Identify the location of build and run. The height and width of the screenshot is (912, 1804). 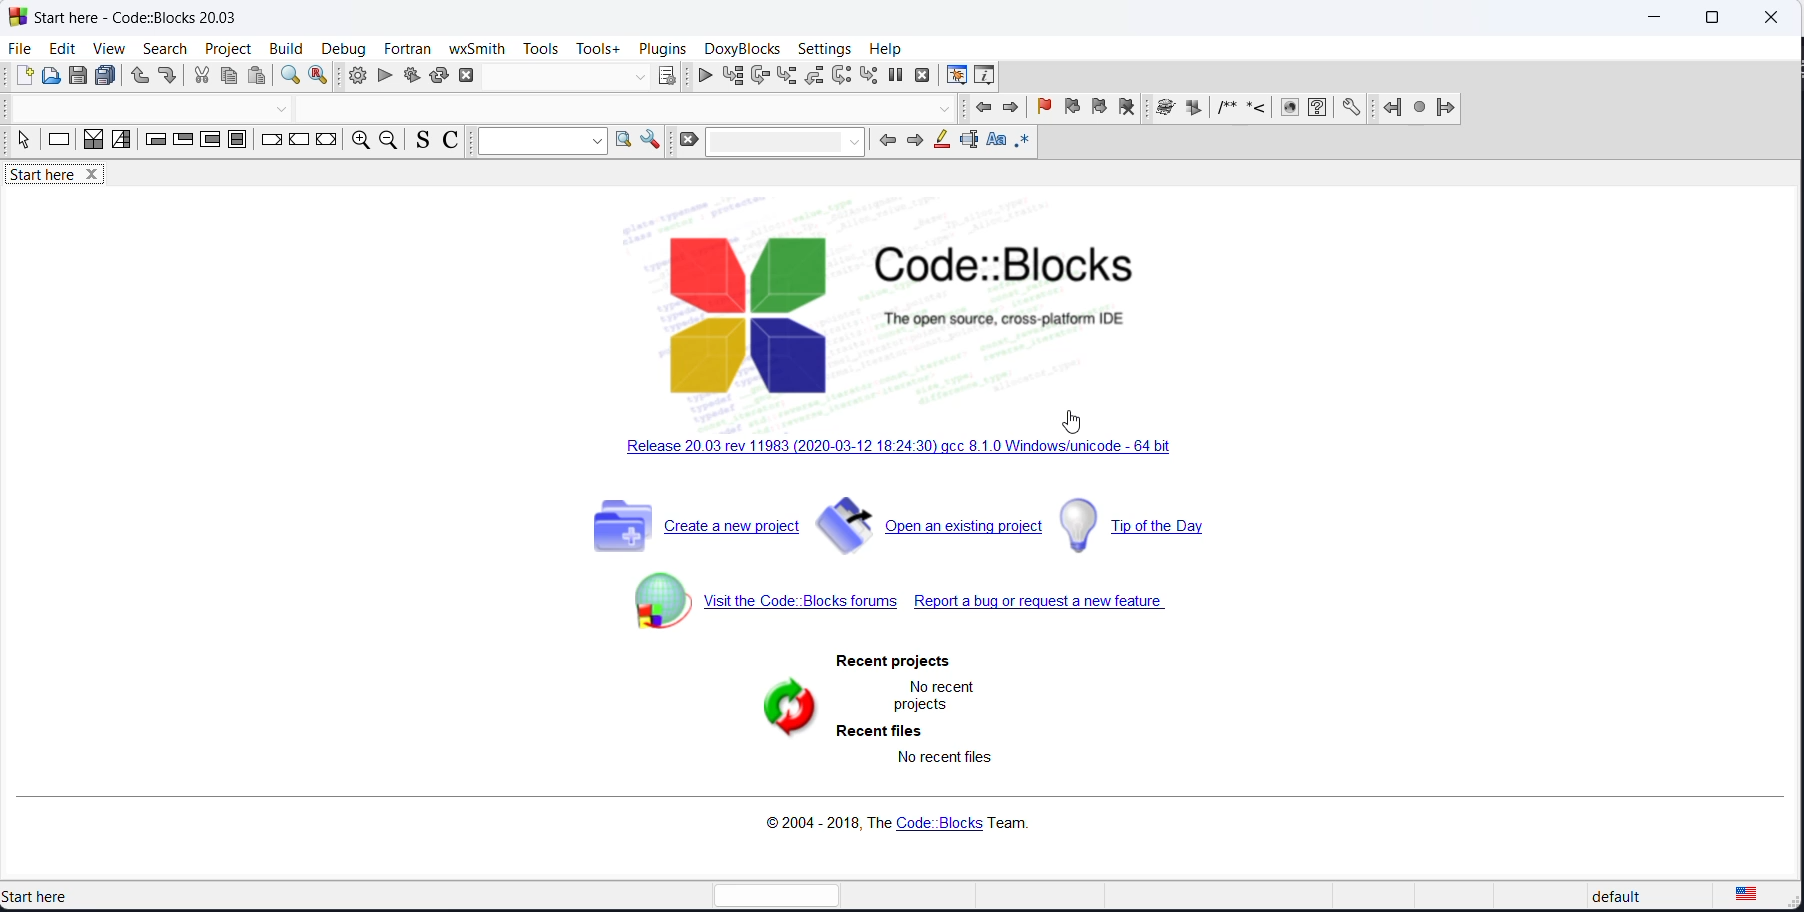
(410, 77).